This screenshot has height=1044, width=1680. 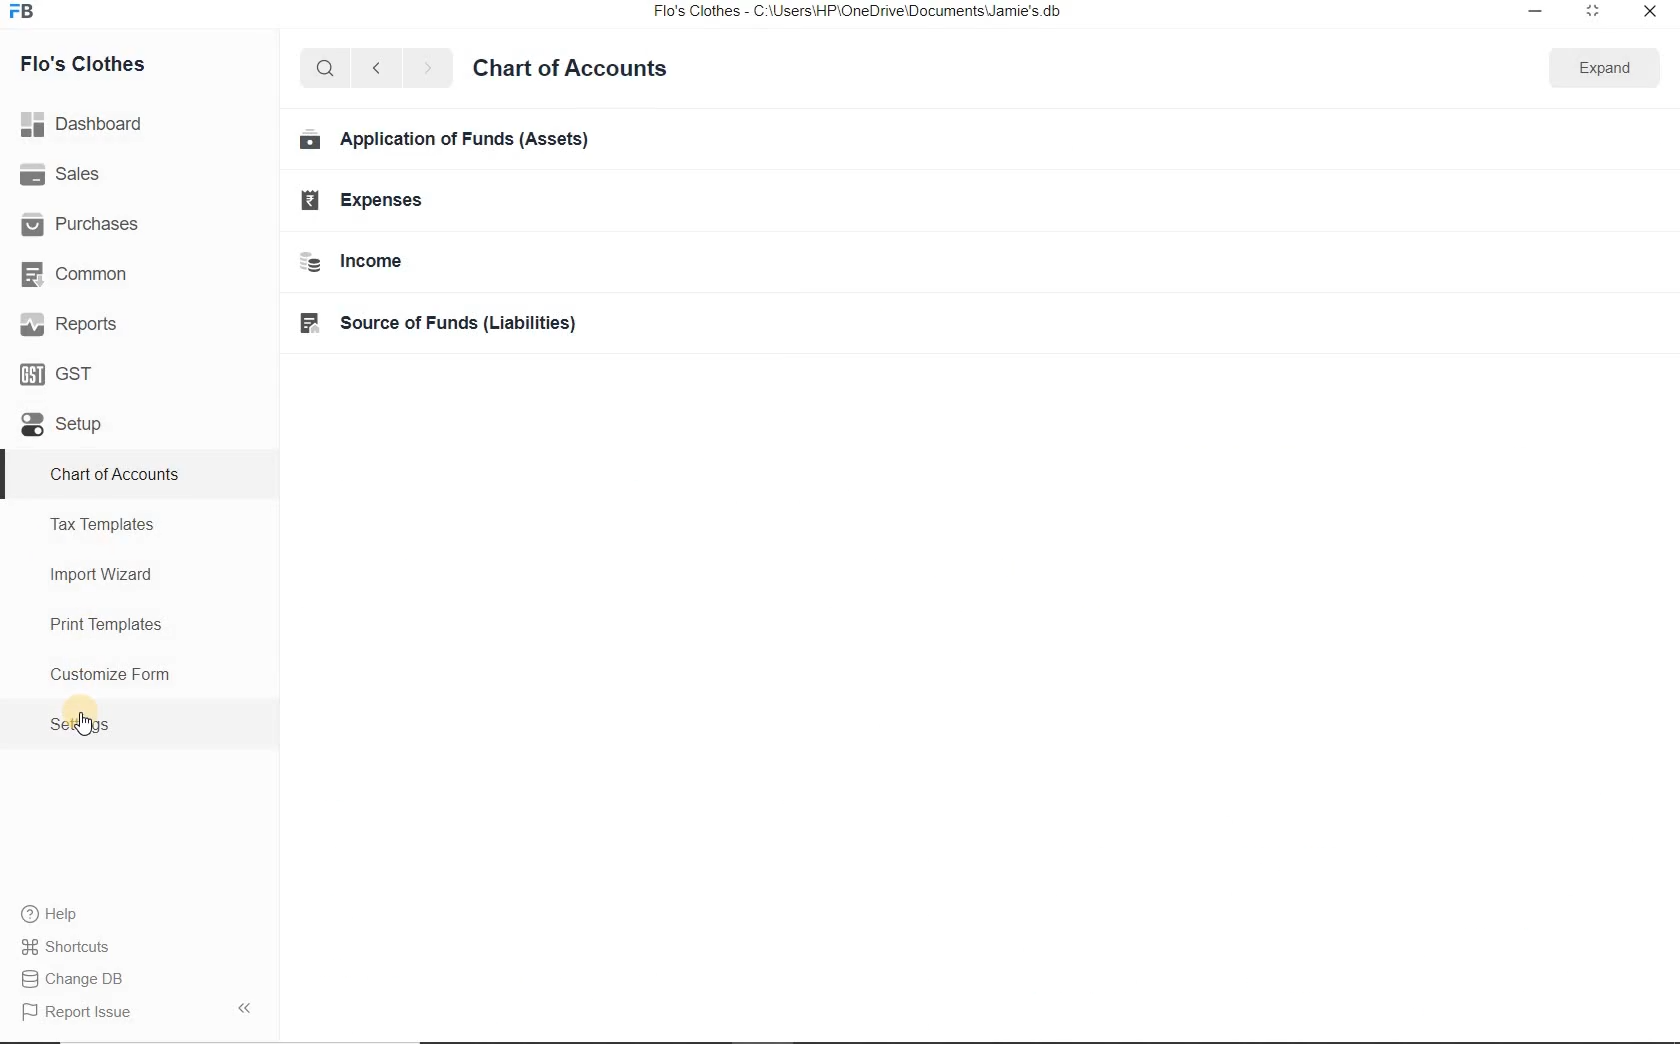 What do you see at coordinates (375, 67) in the screenshot?
I see `Back` at bounding box center [375, 67].